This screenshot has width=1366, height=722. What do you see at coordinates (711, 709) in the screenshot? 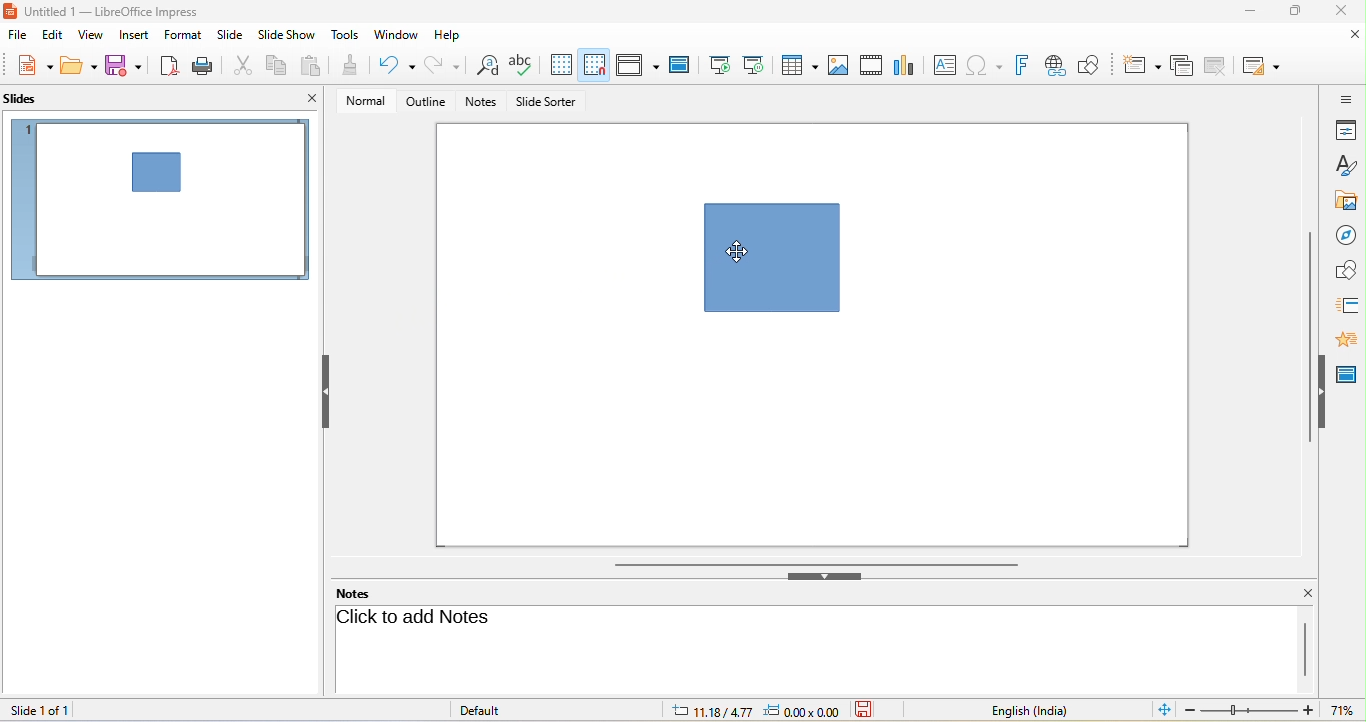
I see `11.18/4.77` at bounding box center [711, 709].